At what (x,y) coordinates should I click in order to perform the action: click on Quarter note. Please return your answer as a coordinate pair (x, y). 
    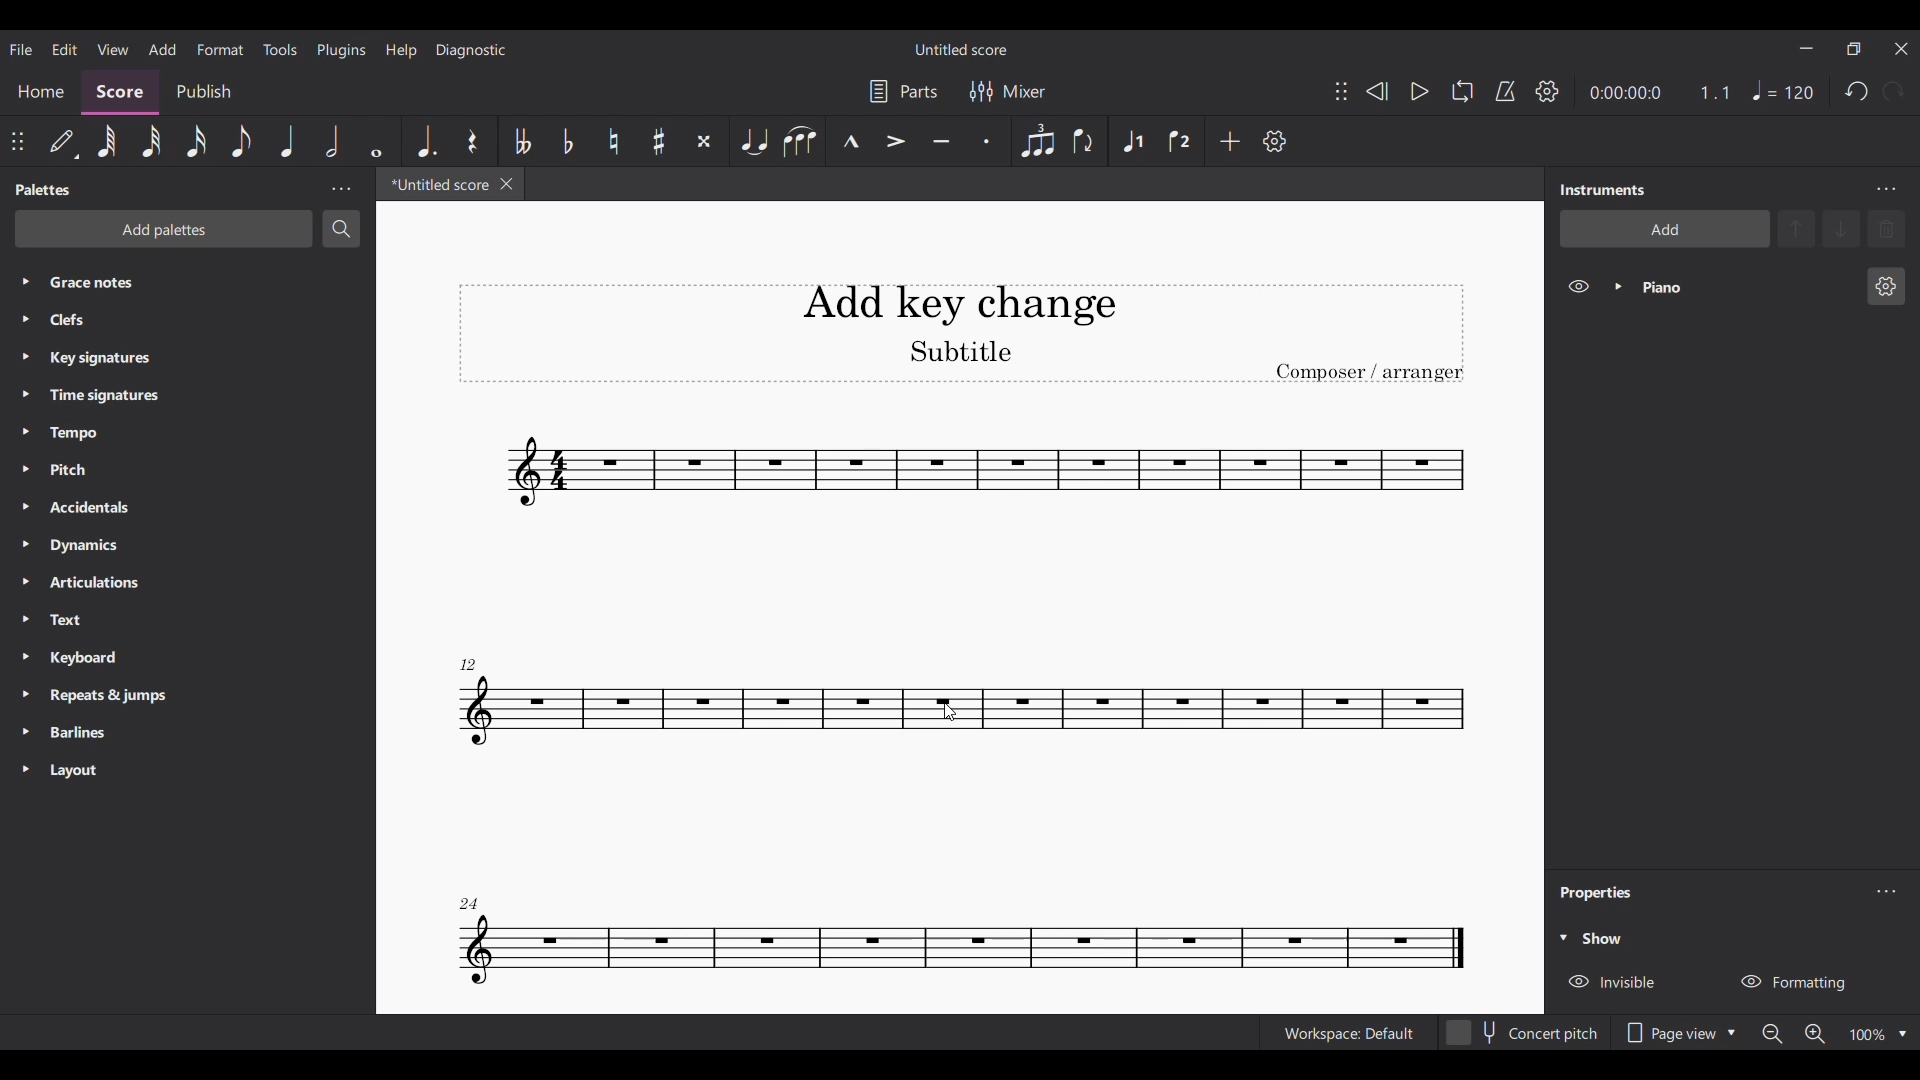
    Looking at the image, I should click on (289, 140).